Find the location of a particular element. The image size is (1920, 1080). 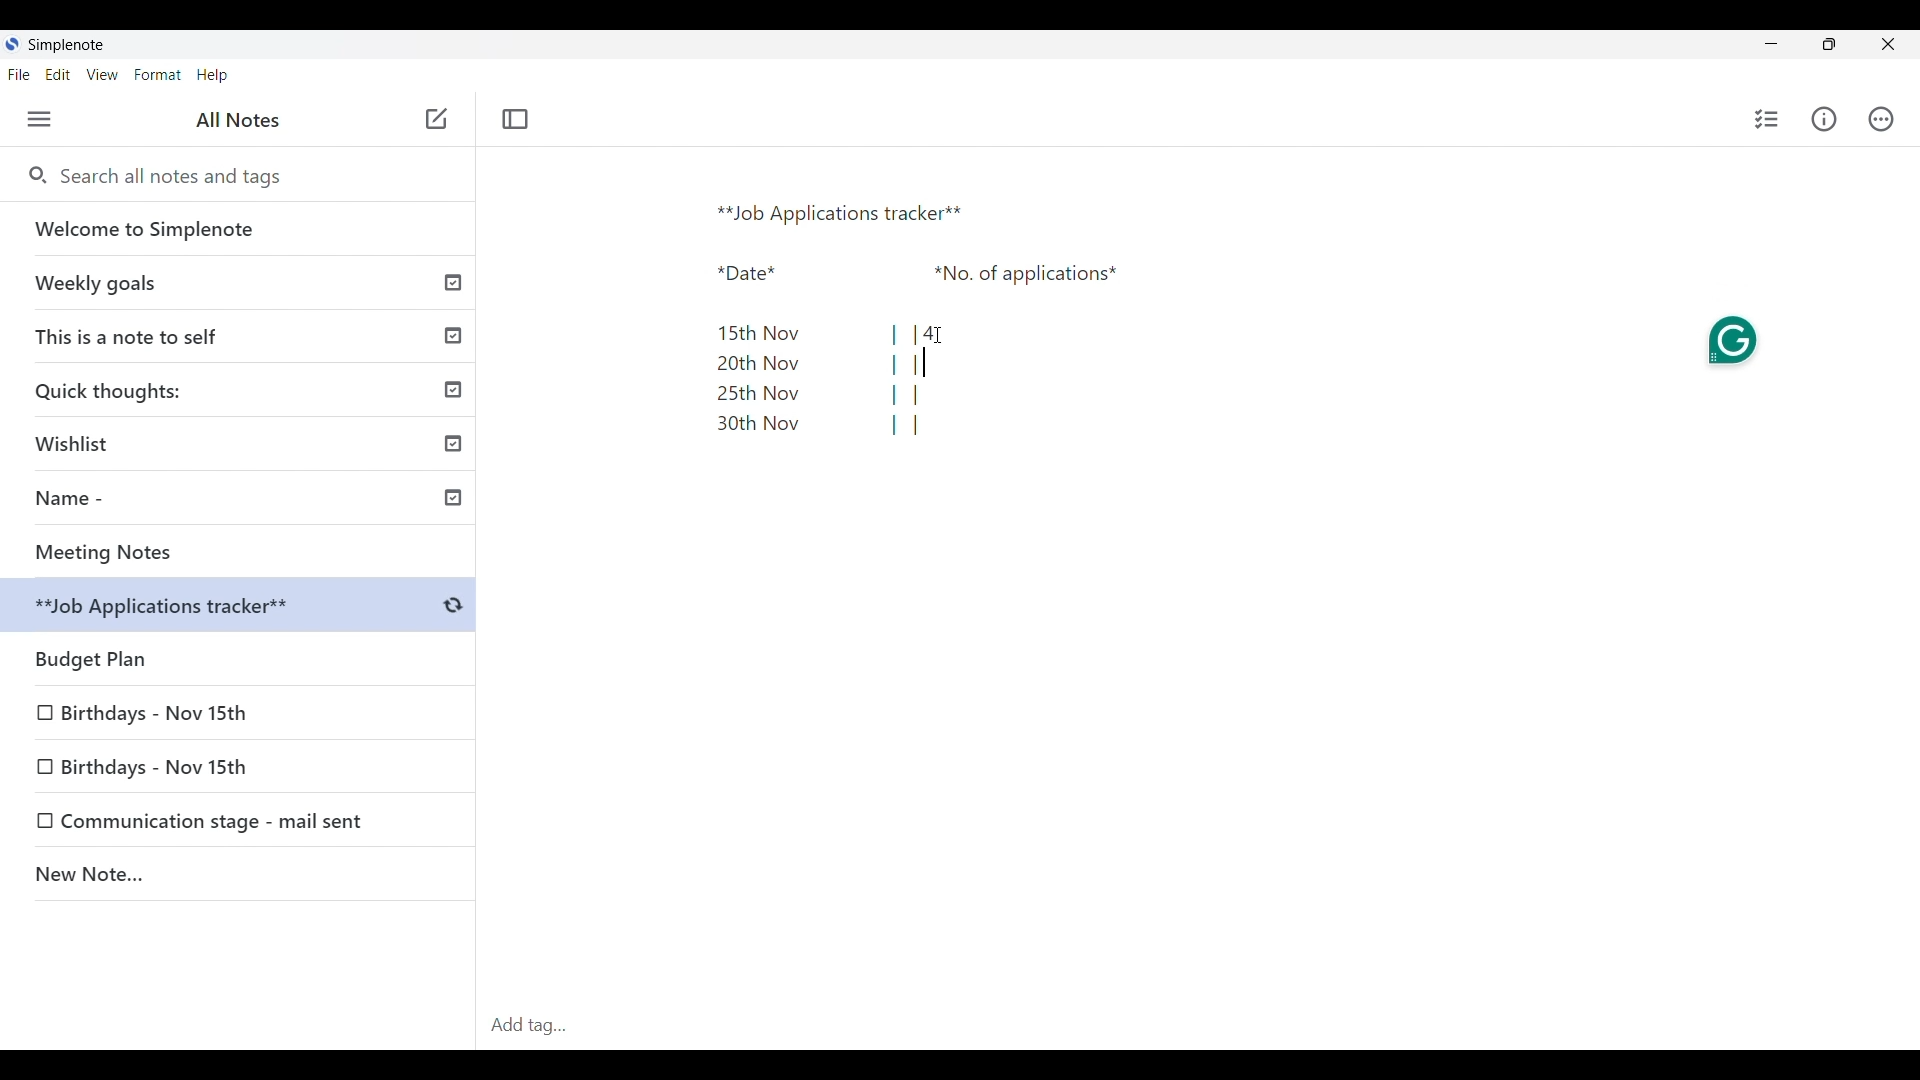

Budget Plan is located at coordinates (242, 608).